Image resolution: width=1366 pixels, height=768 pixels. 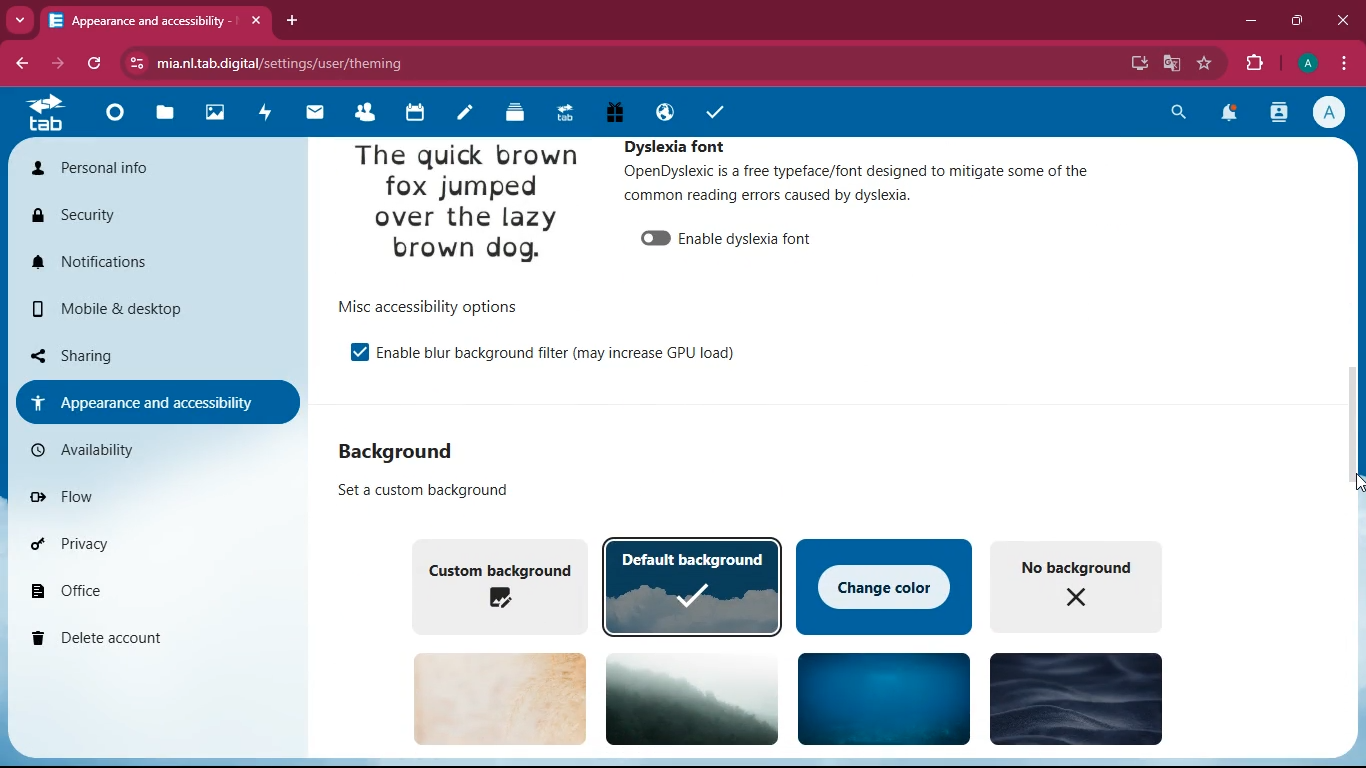 What do you see at coordinates (442, 306) in the screenshot?
I see `more accessibility options` at bounding box center [442, 306].